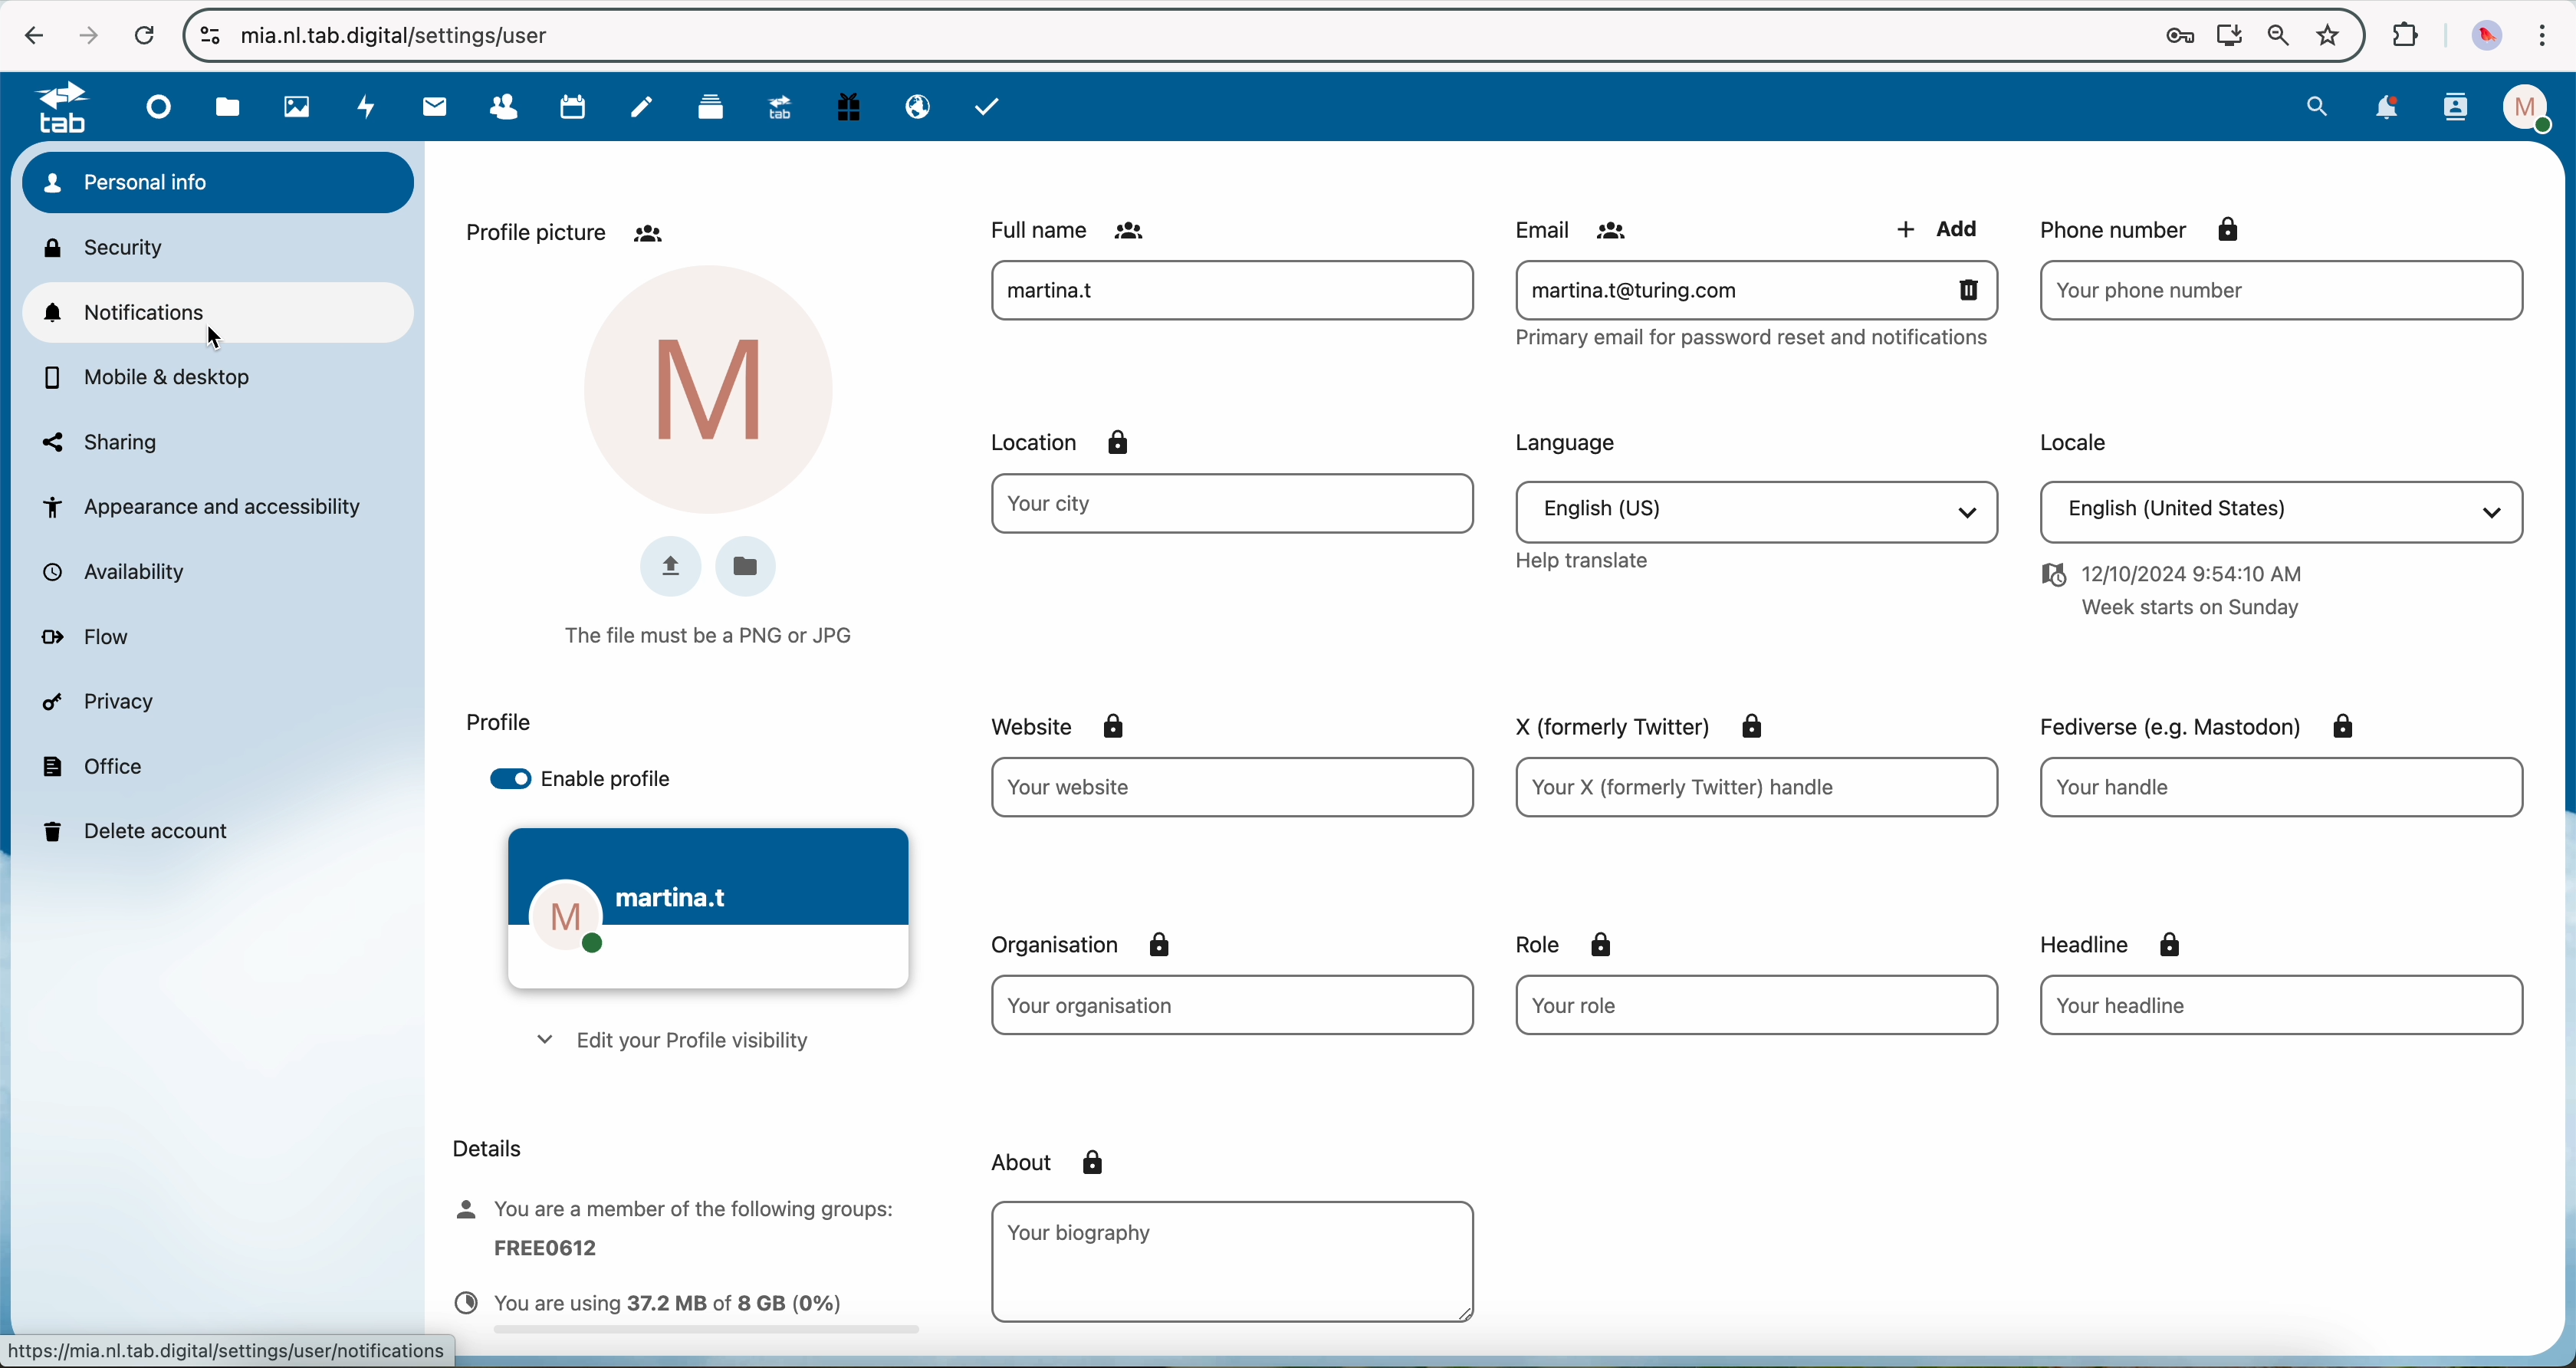  I want to click on sharing, so click(101, 442).